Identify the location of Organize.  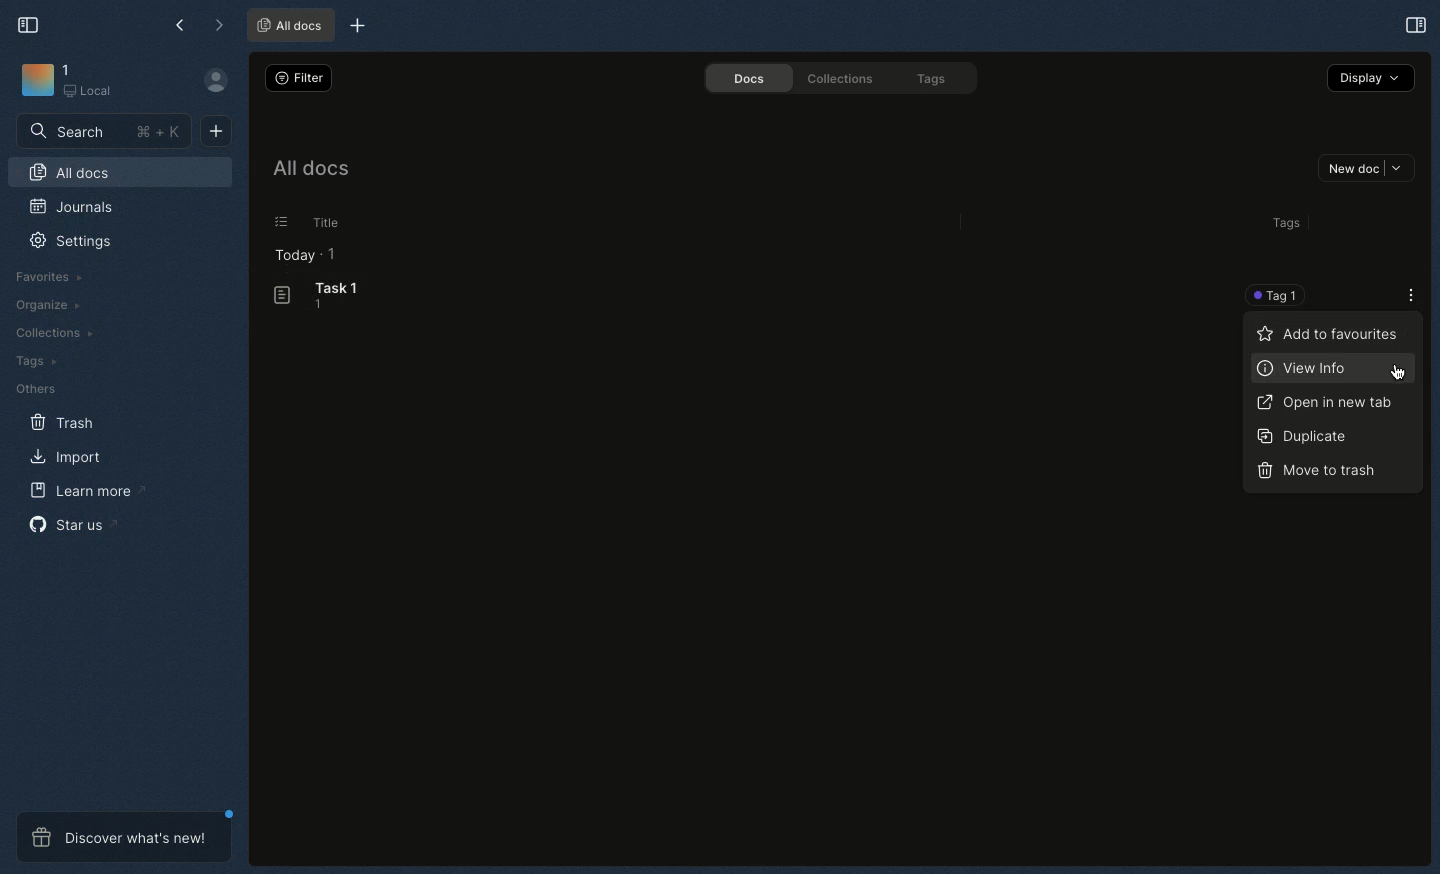
(49, 306).